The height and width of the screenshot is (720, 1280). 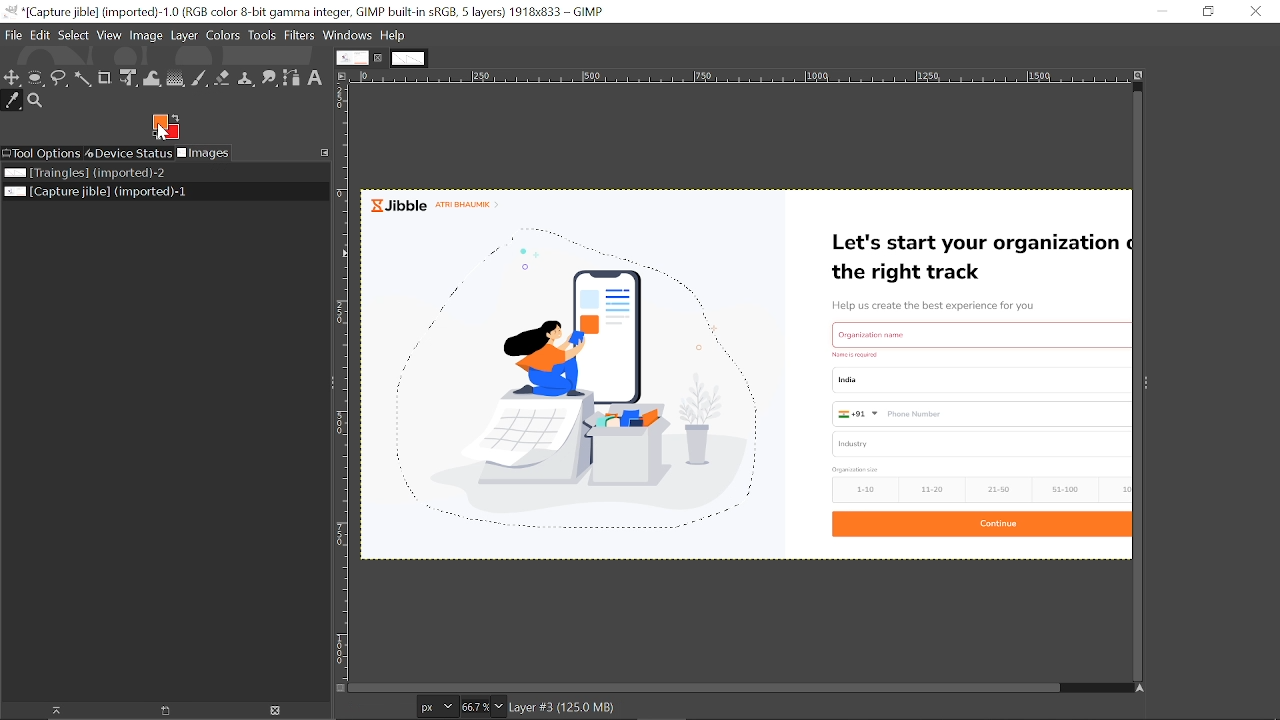 What do you see at coordinates (269, 79) in the screenshot?
I see `Smudge tool` at bounding box center [269, 79].